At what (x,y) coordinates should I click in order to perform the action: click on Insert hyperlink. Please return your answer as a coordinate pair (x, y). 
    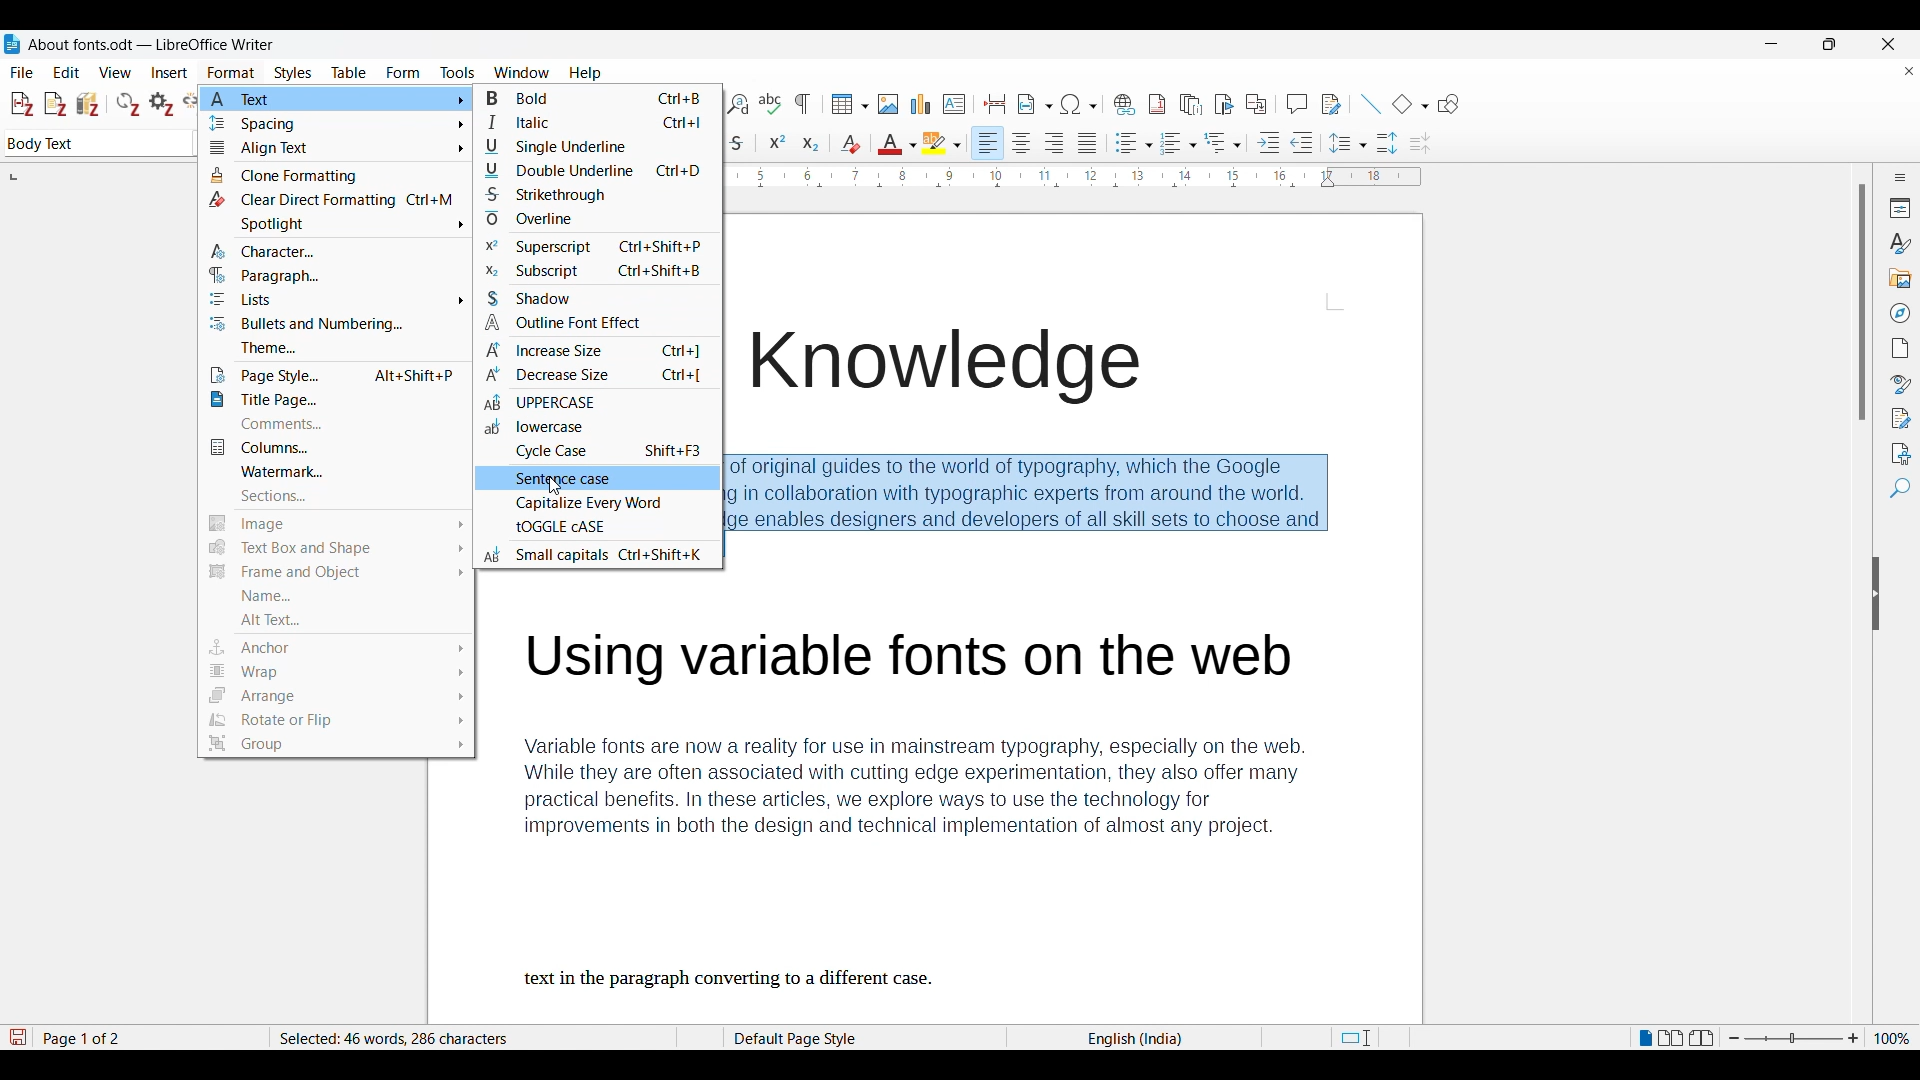
    Looking at the image, I should click on (1124, 104).